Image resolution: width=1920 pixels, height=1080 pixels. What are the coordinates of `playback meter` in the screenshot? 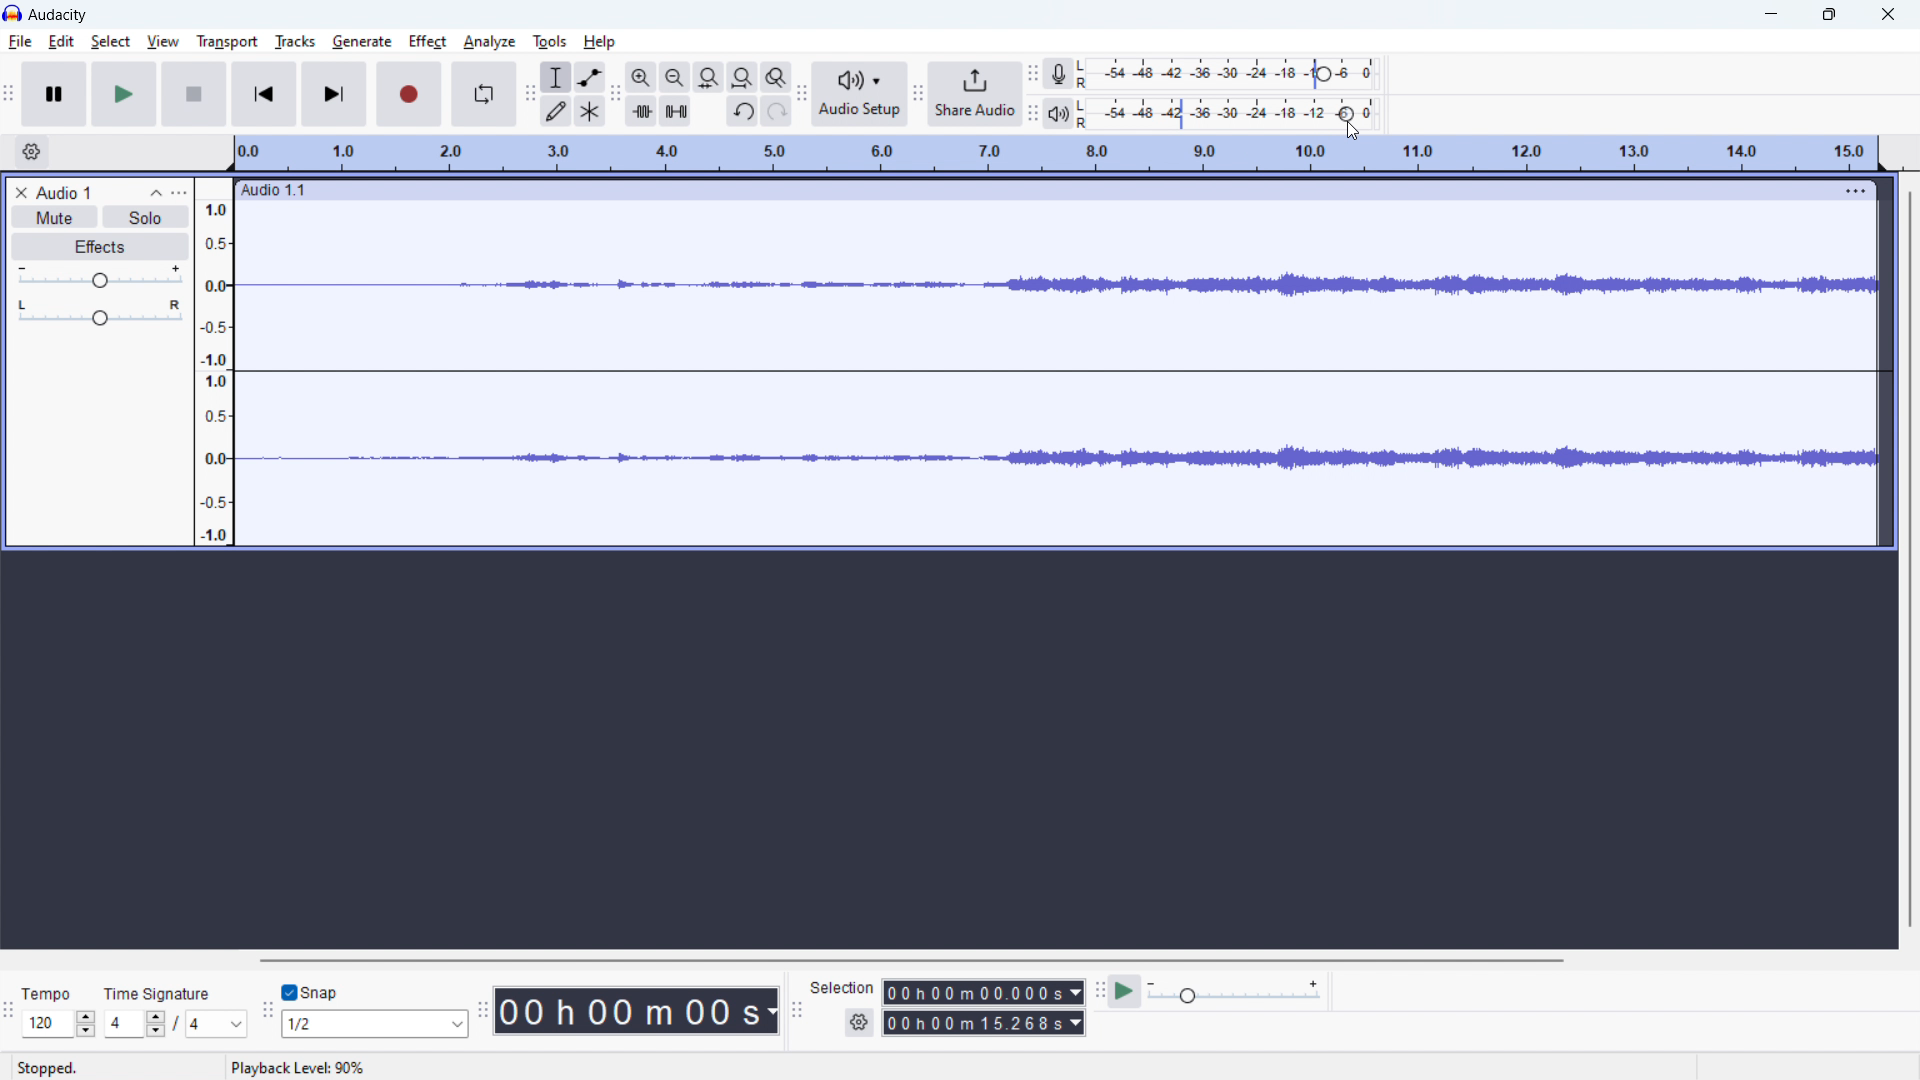 It's located at (1059, 112).